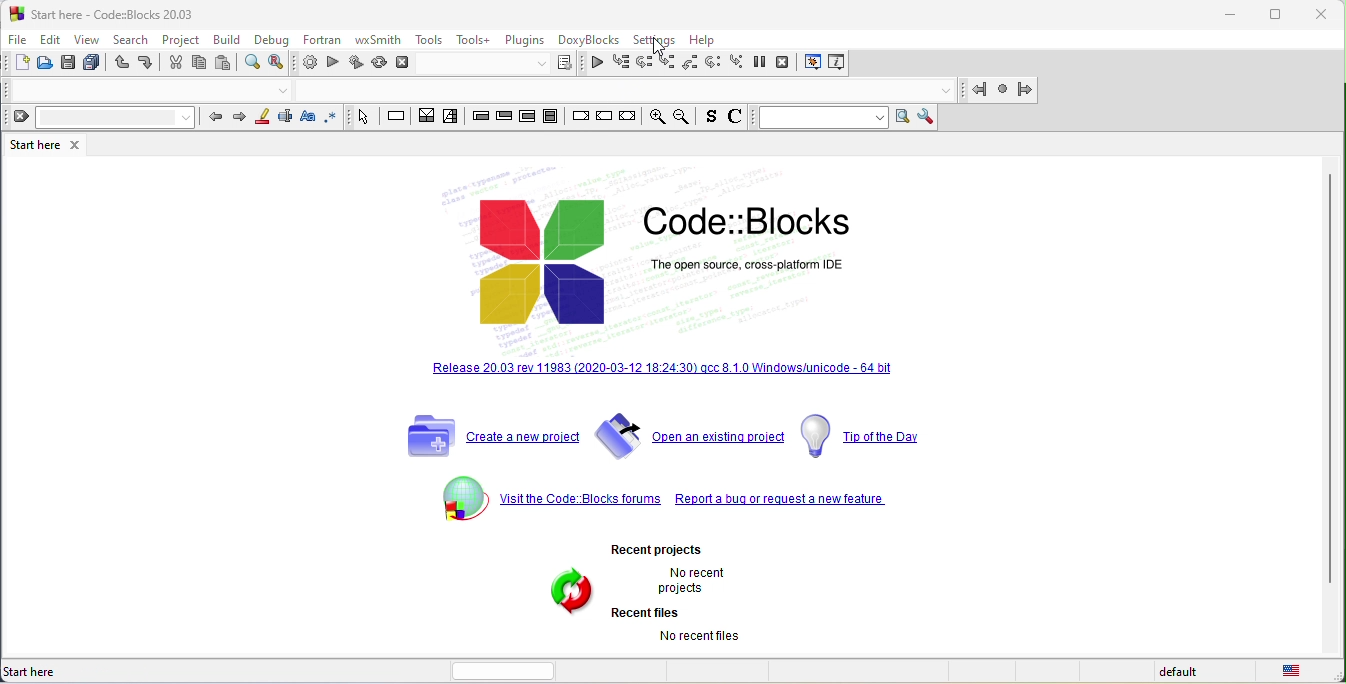  Describe the element at coordinates (320, 39) in the screenshot. I see `fortran` at that location.